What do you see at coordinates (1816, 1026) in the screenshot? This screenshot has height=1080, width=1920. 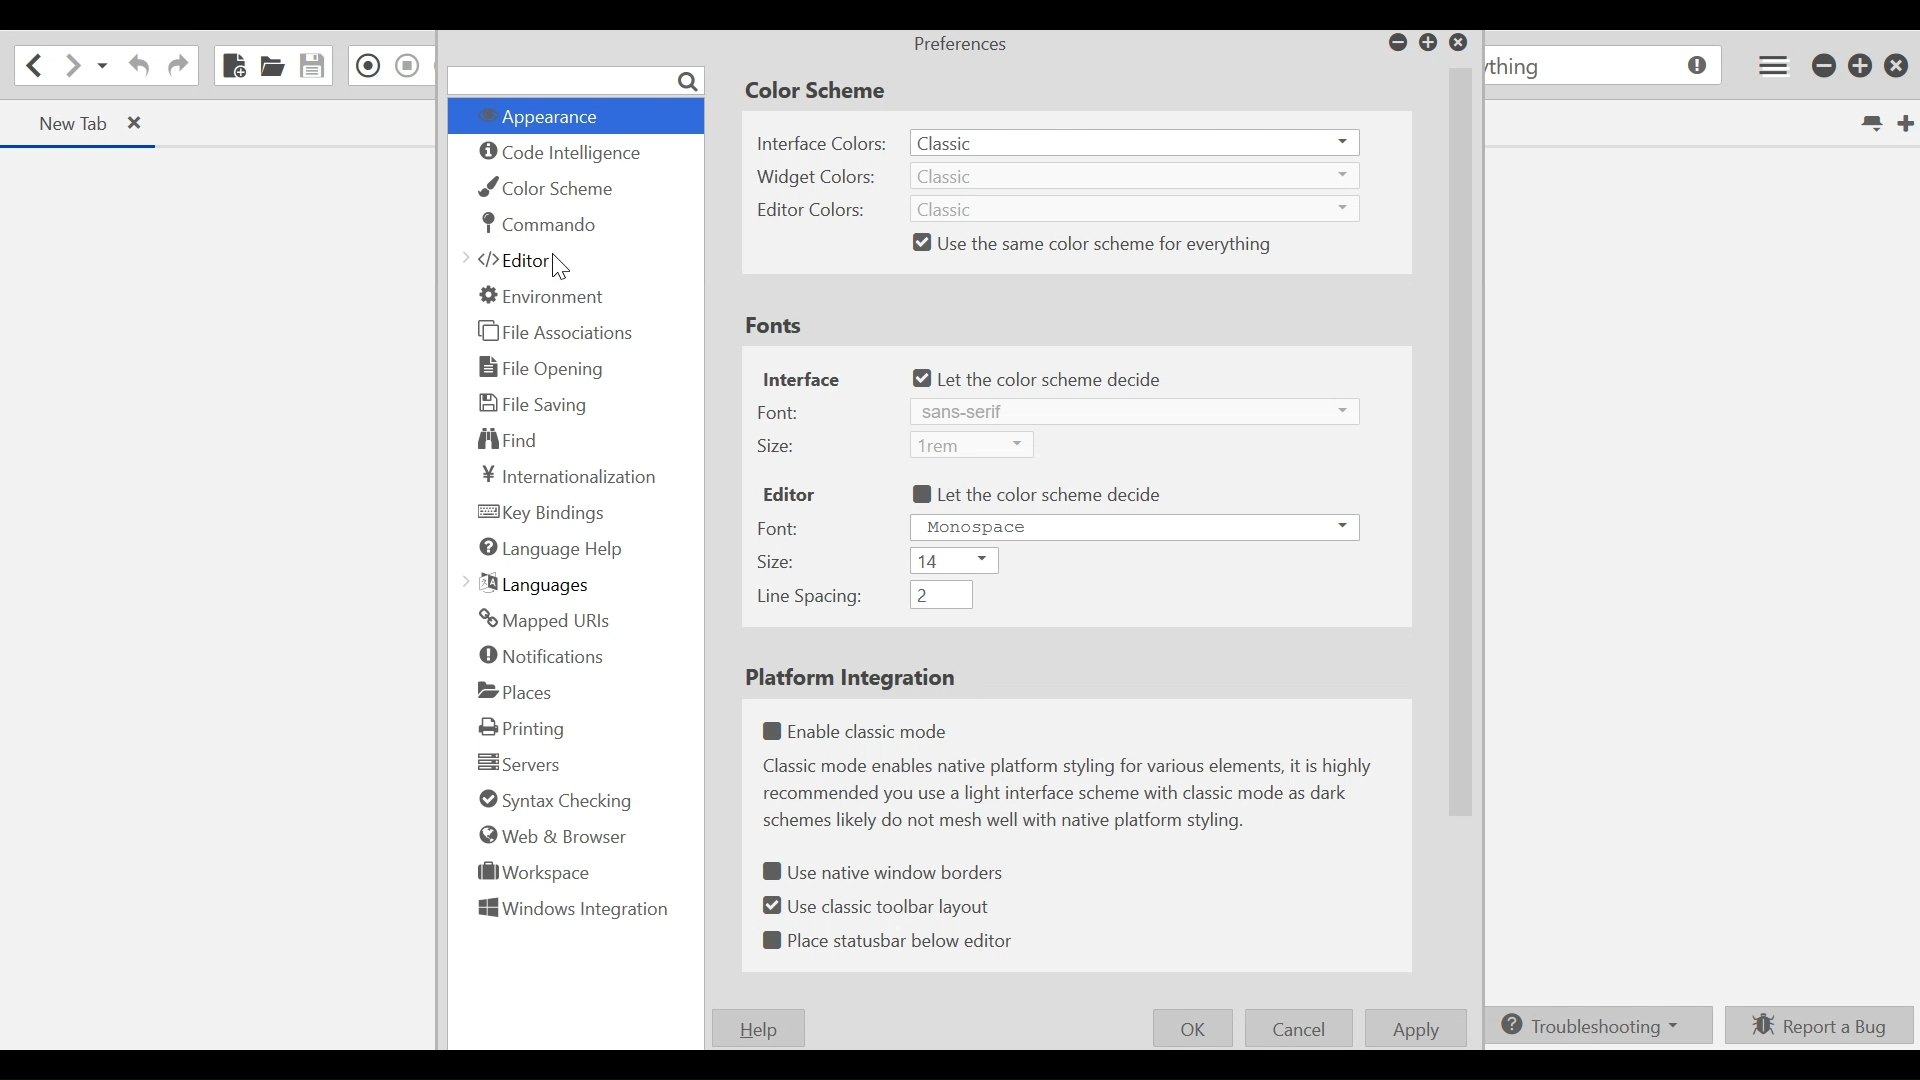 I see `Report a bug` at bounding box center [1816, 1026].